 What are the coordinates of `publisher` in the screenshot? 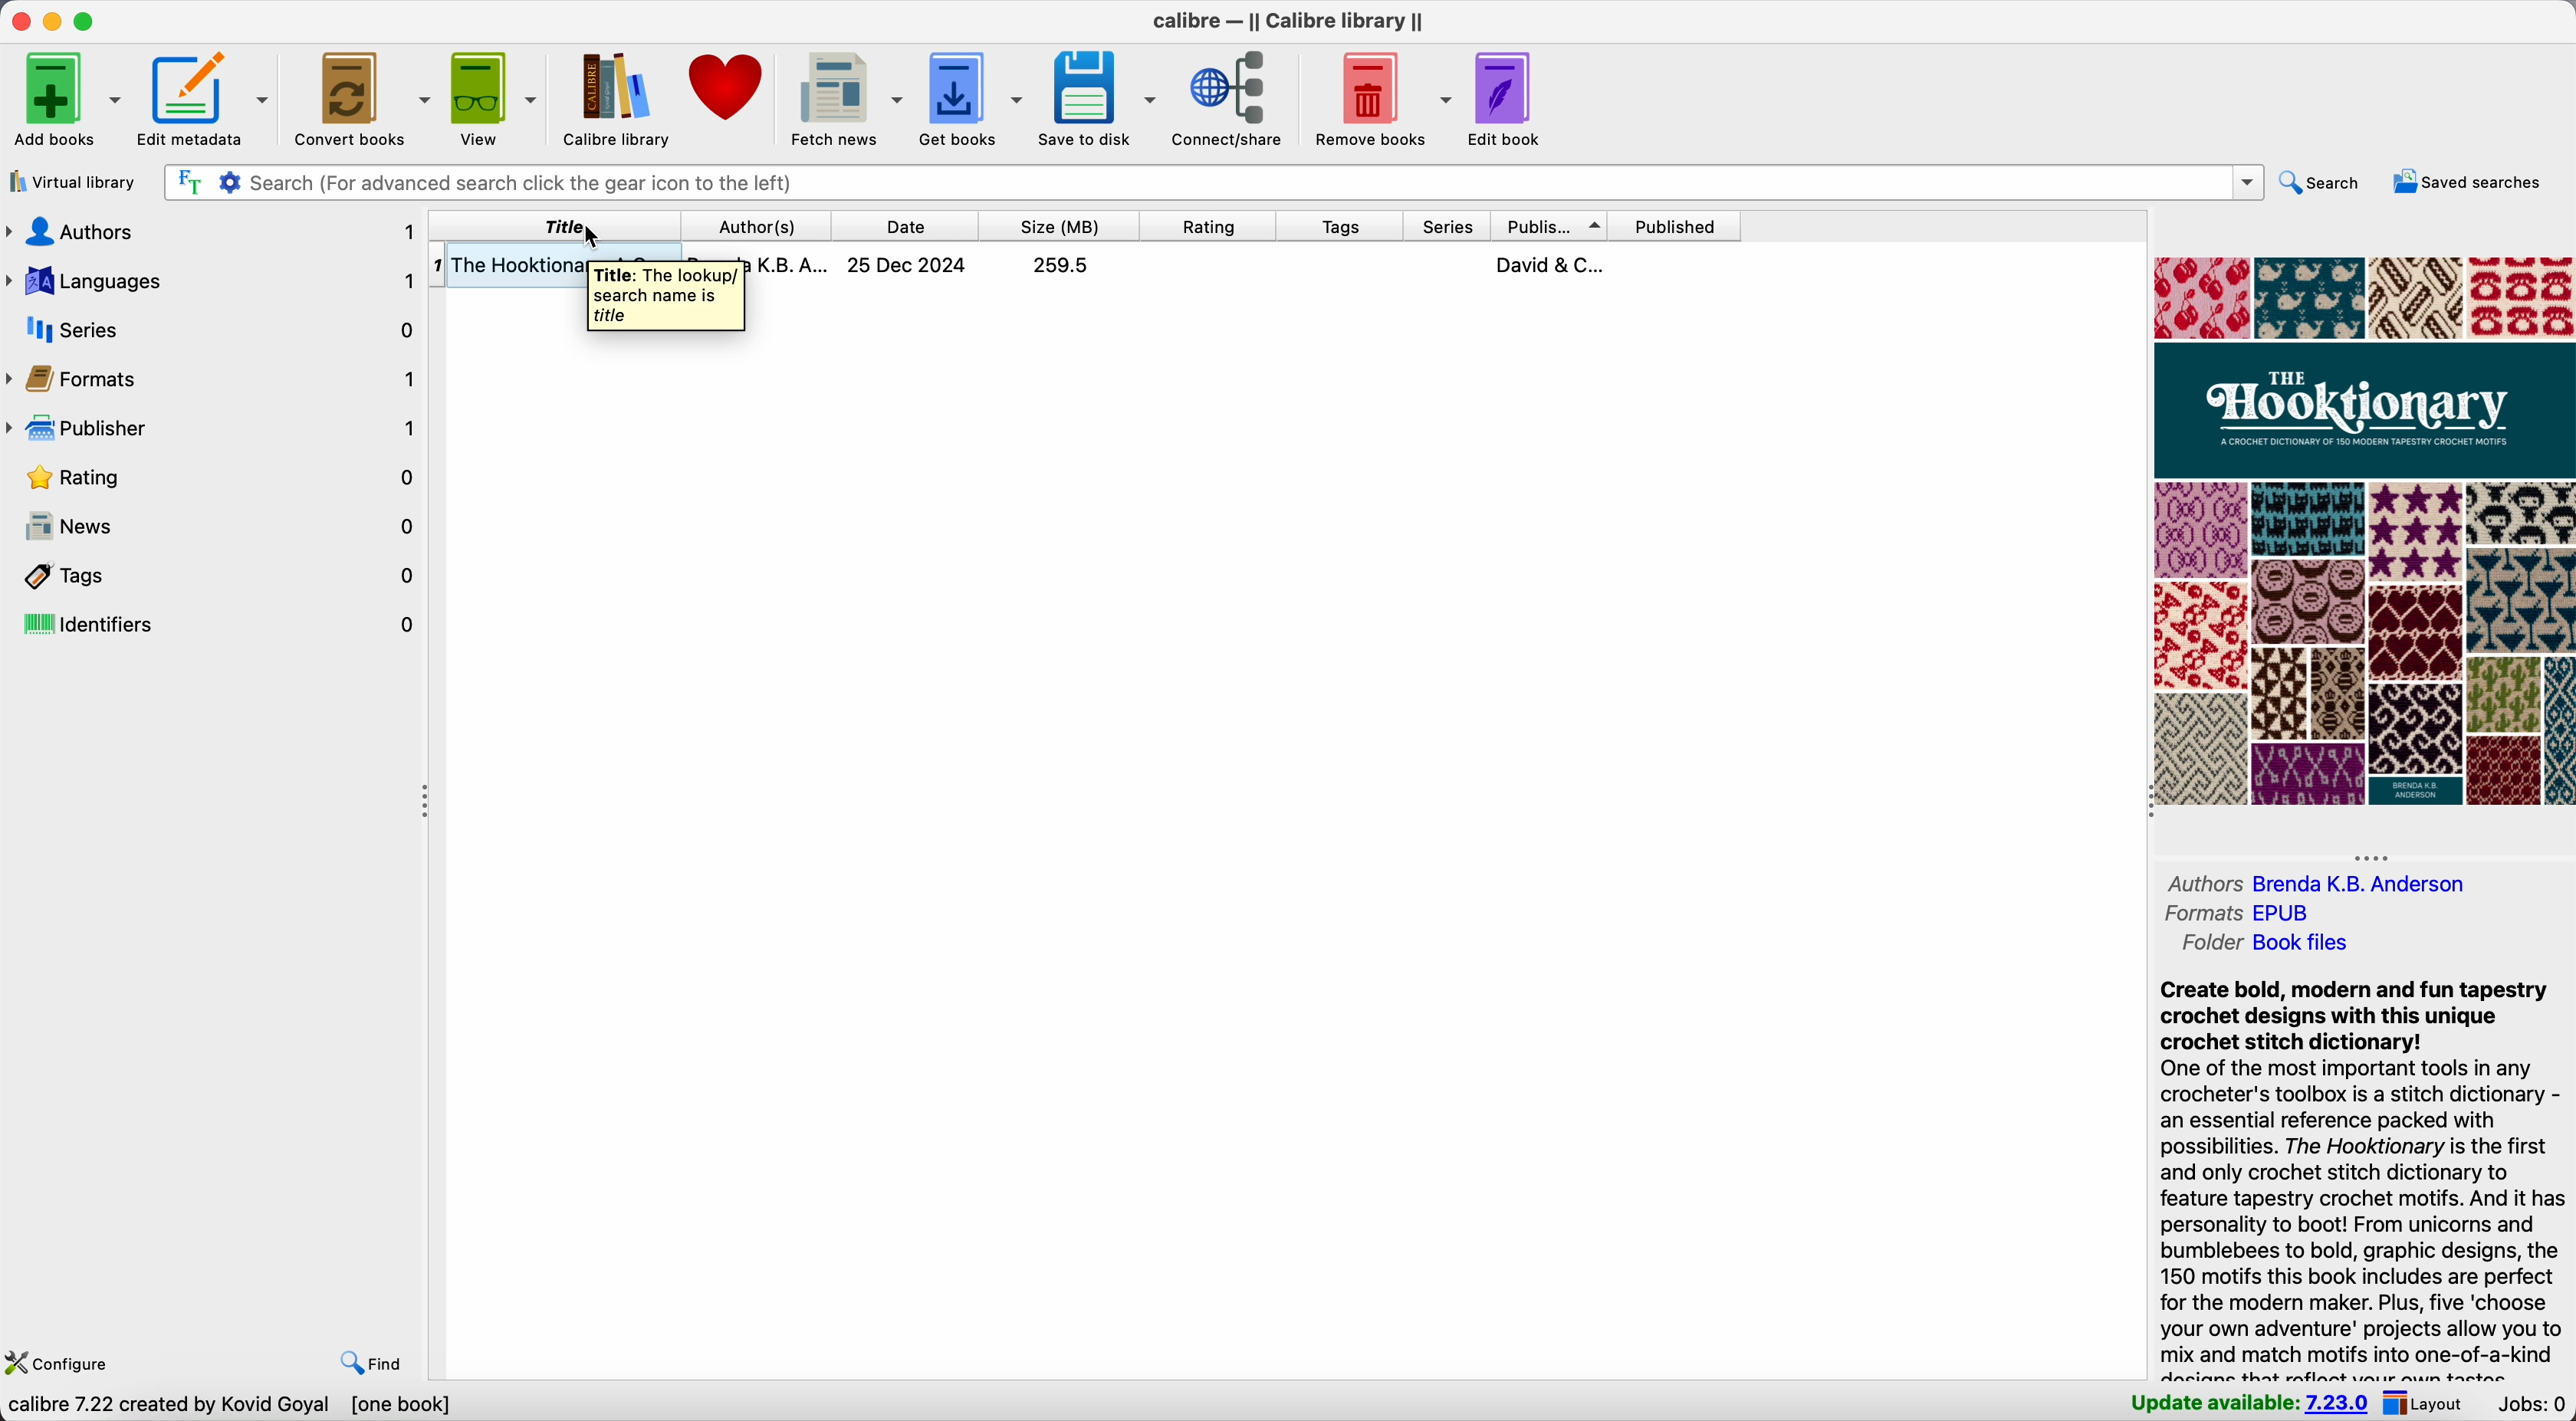 It's located at (1554, 224).